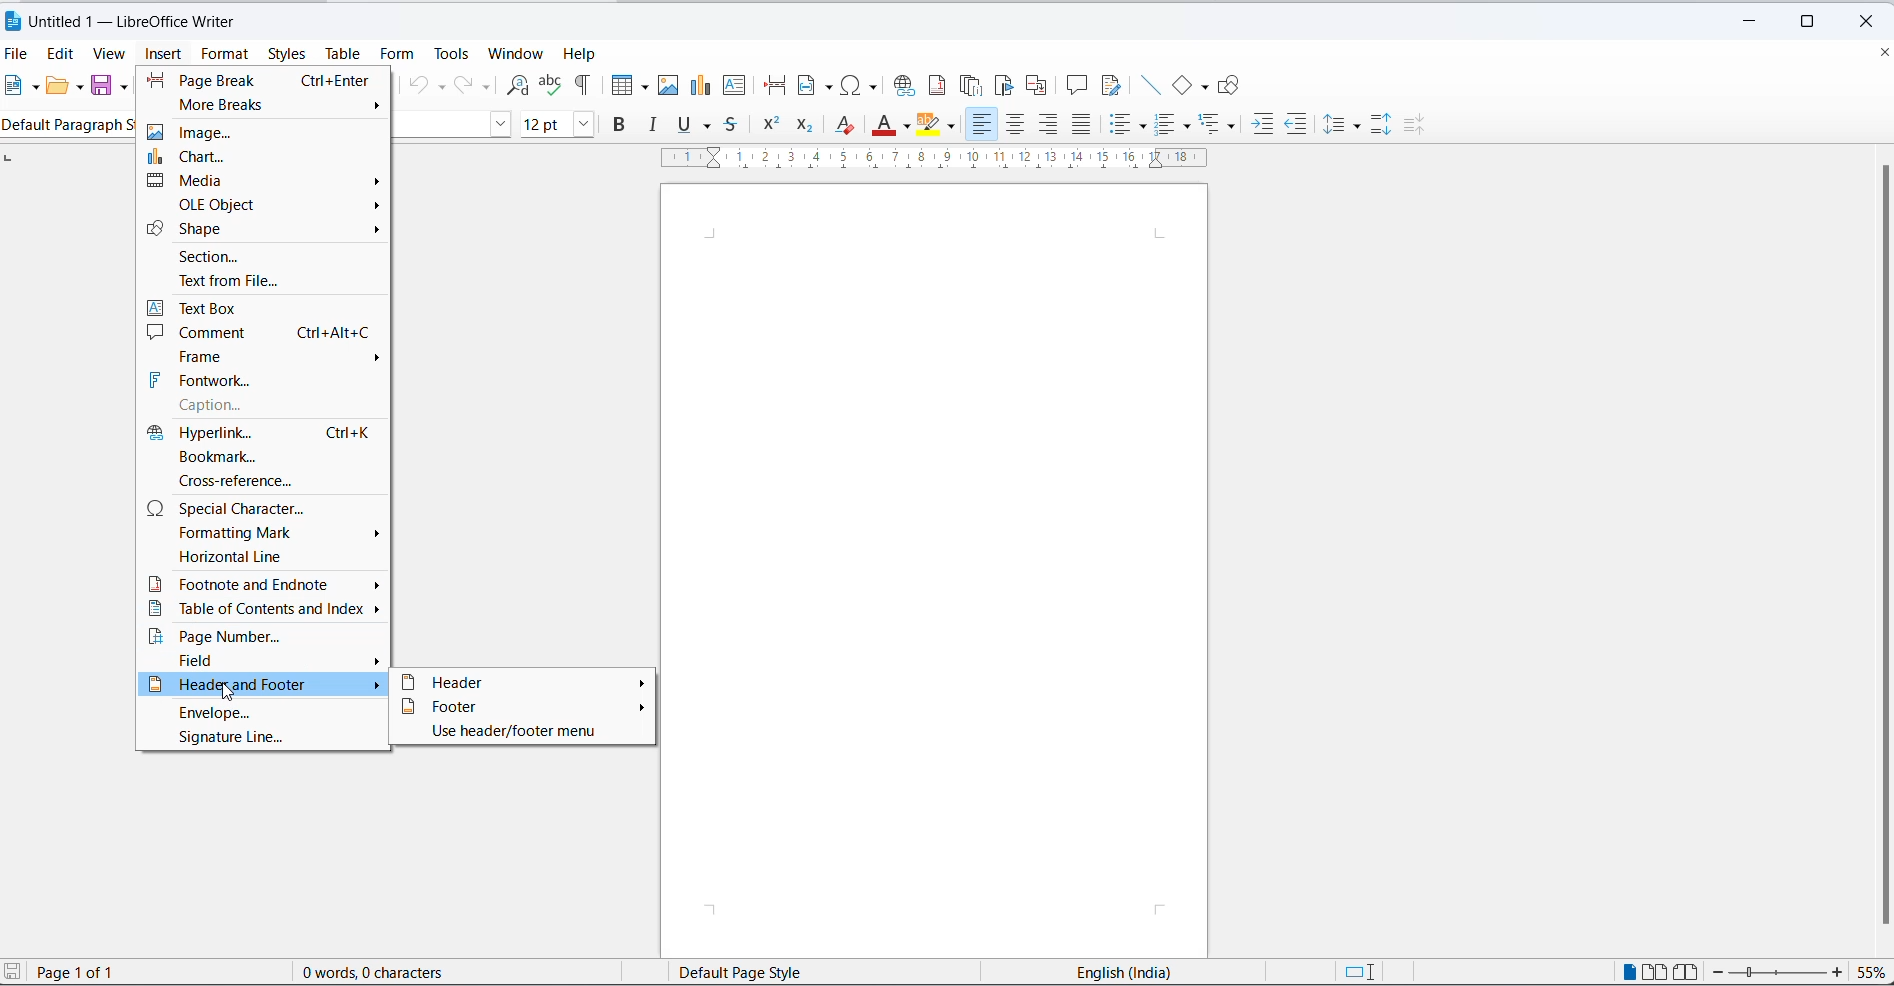  I want to click on tools, so click(453, 54).